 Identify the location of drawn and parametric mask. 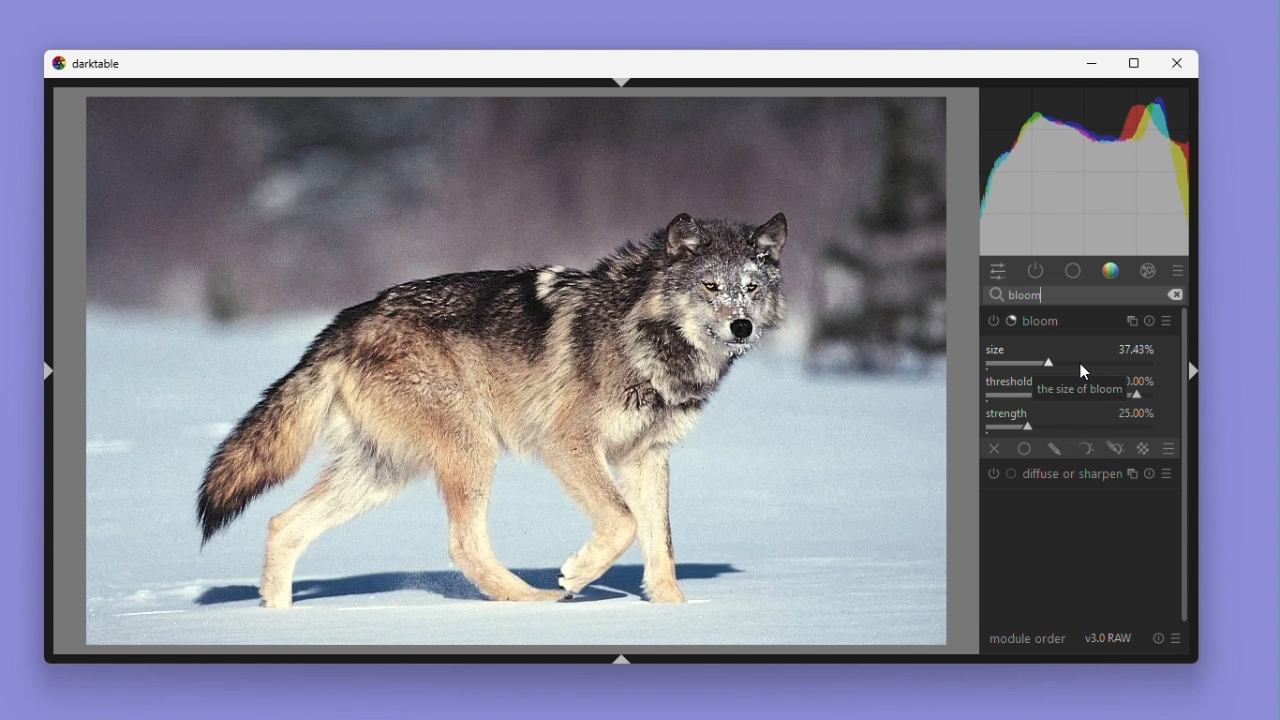
(1117, 448).